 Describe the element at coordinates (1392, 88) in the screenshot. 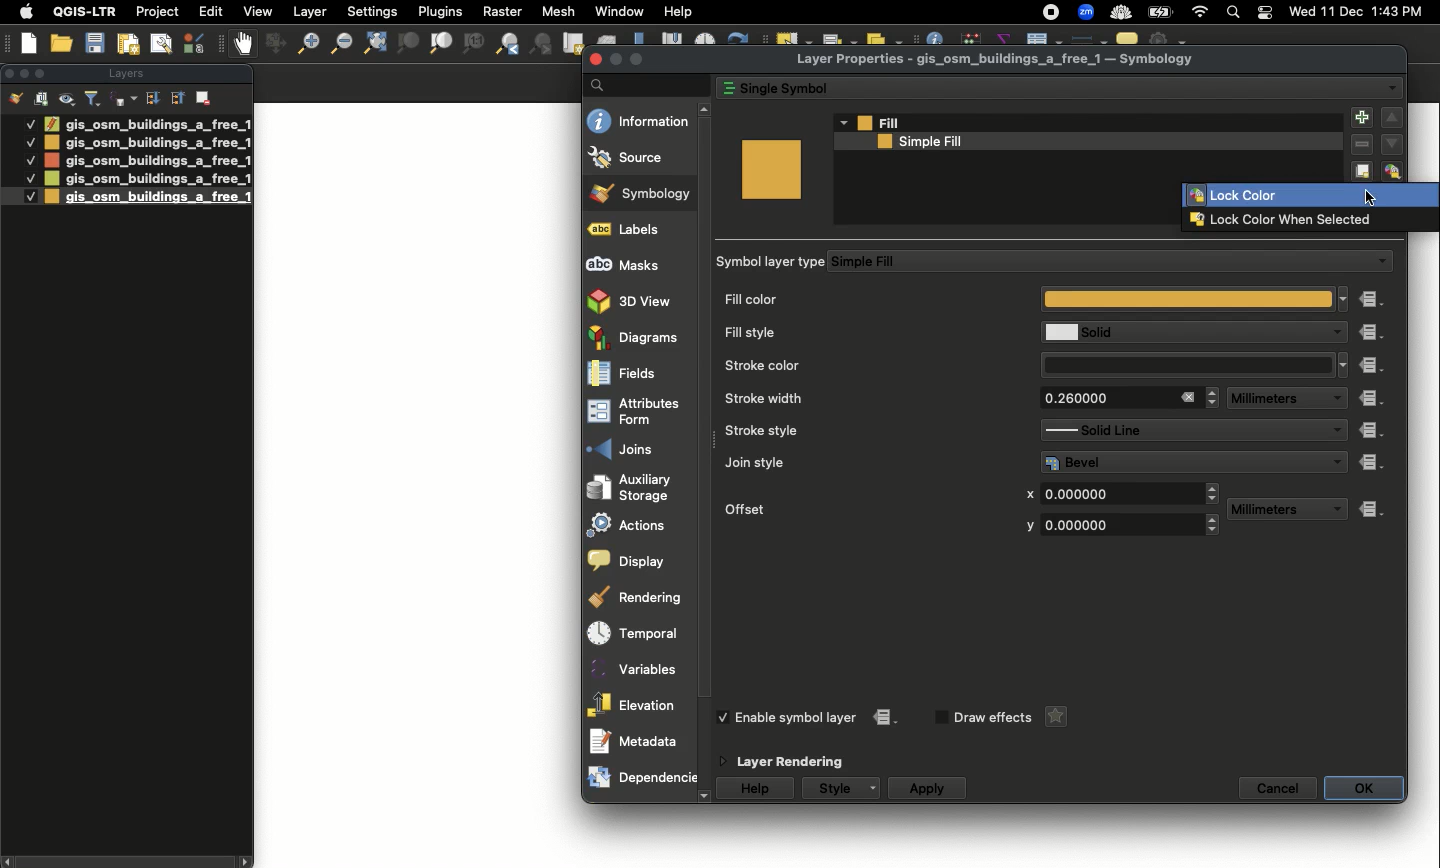

I see `Drop down` at that location.